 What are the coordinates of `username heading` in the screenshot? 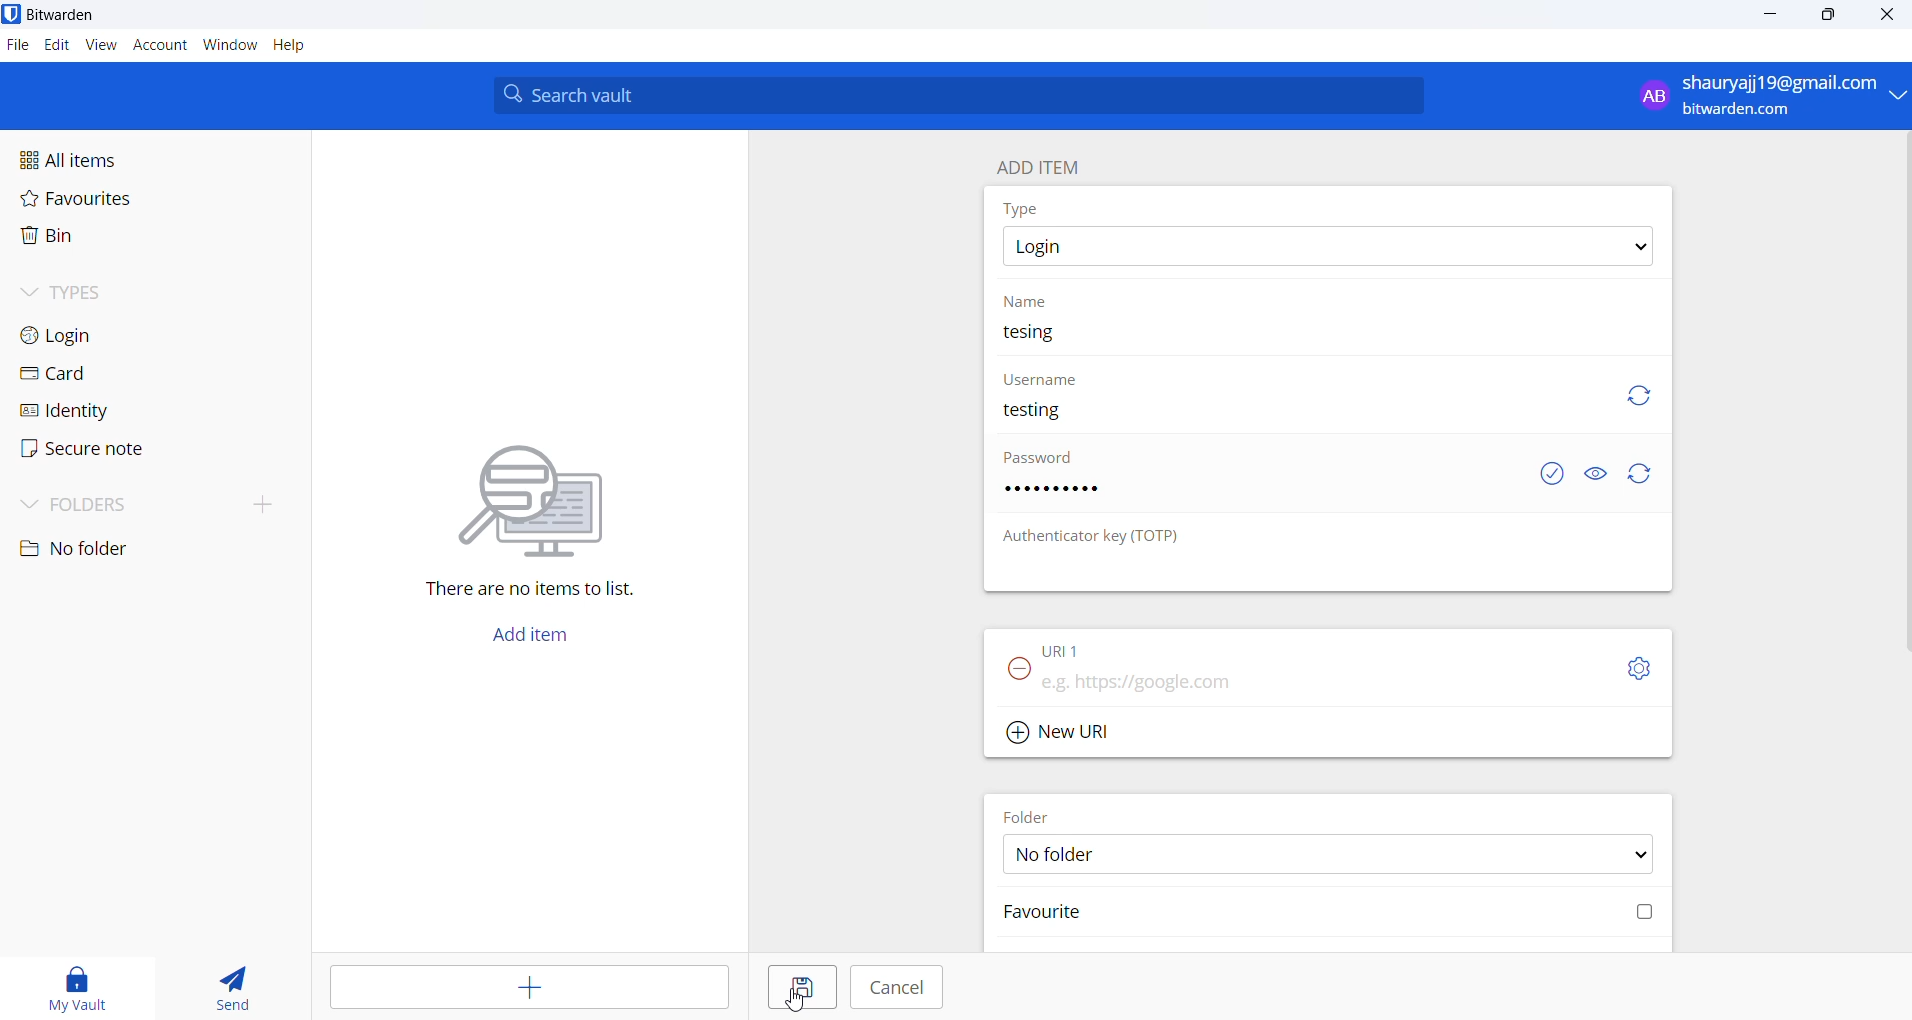 It's located at (1042, 377).